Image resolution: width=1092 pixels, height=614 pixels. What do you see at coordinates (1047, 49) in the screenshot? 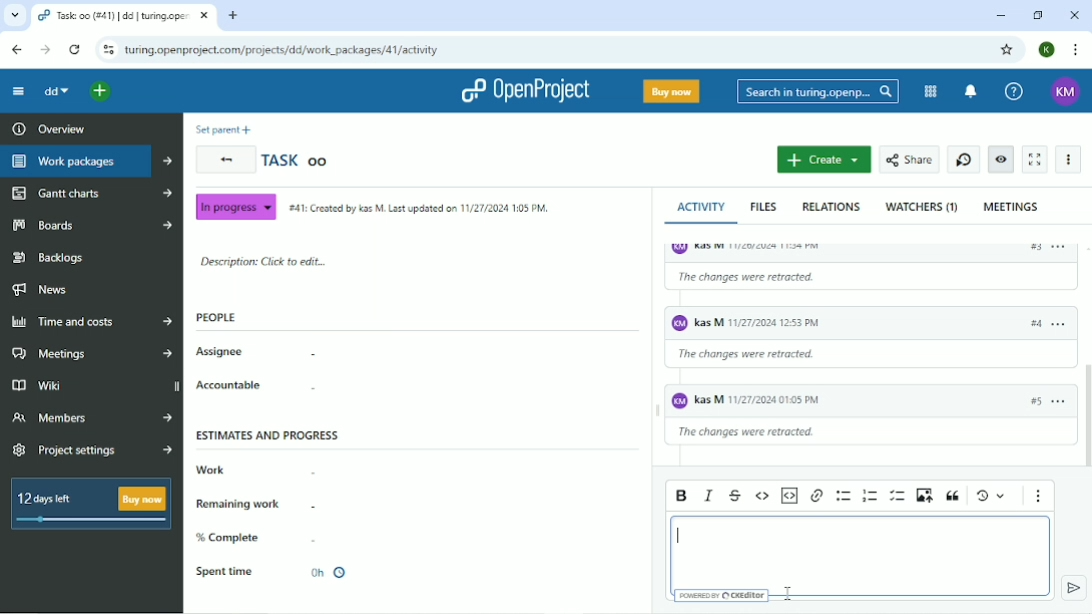
I see `K` at bounding box center [1047, 49].